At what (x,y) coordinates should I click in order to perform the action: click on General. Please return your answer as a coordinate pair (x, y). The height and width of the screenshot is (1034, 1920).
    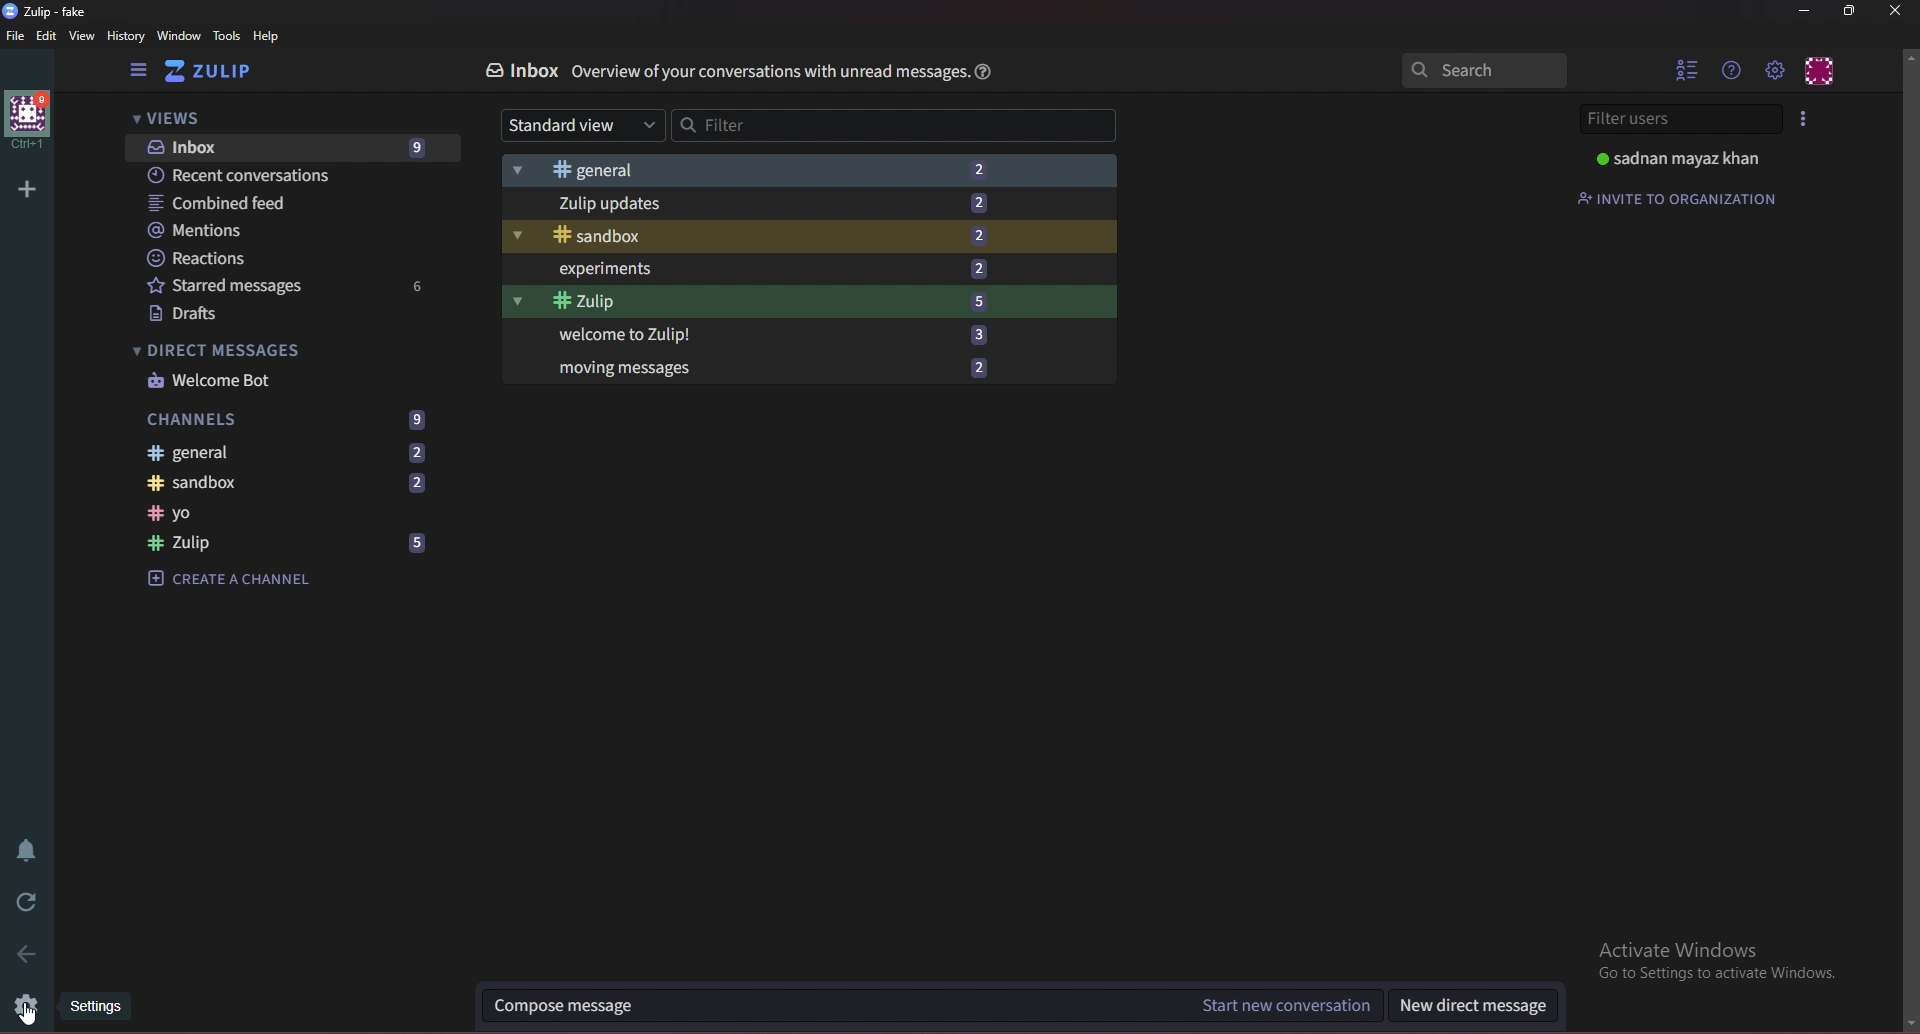
    Looking at the image, I should click on (290, 452).